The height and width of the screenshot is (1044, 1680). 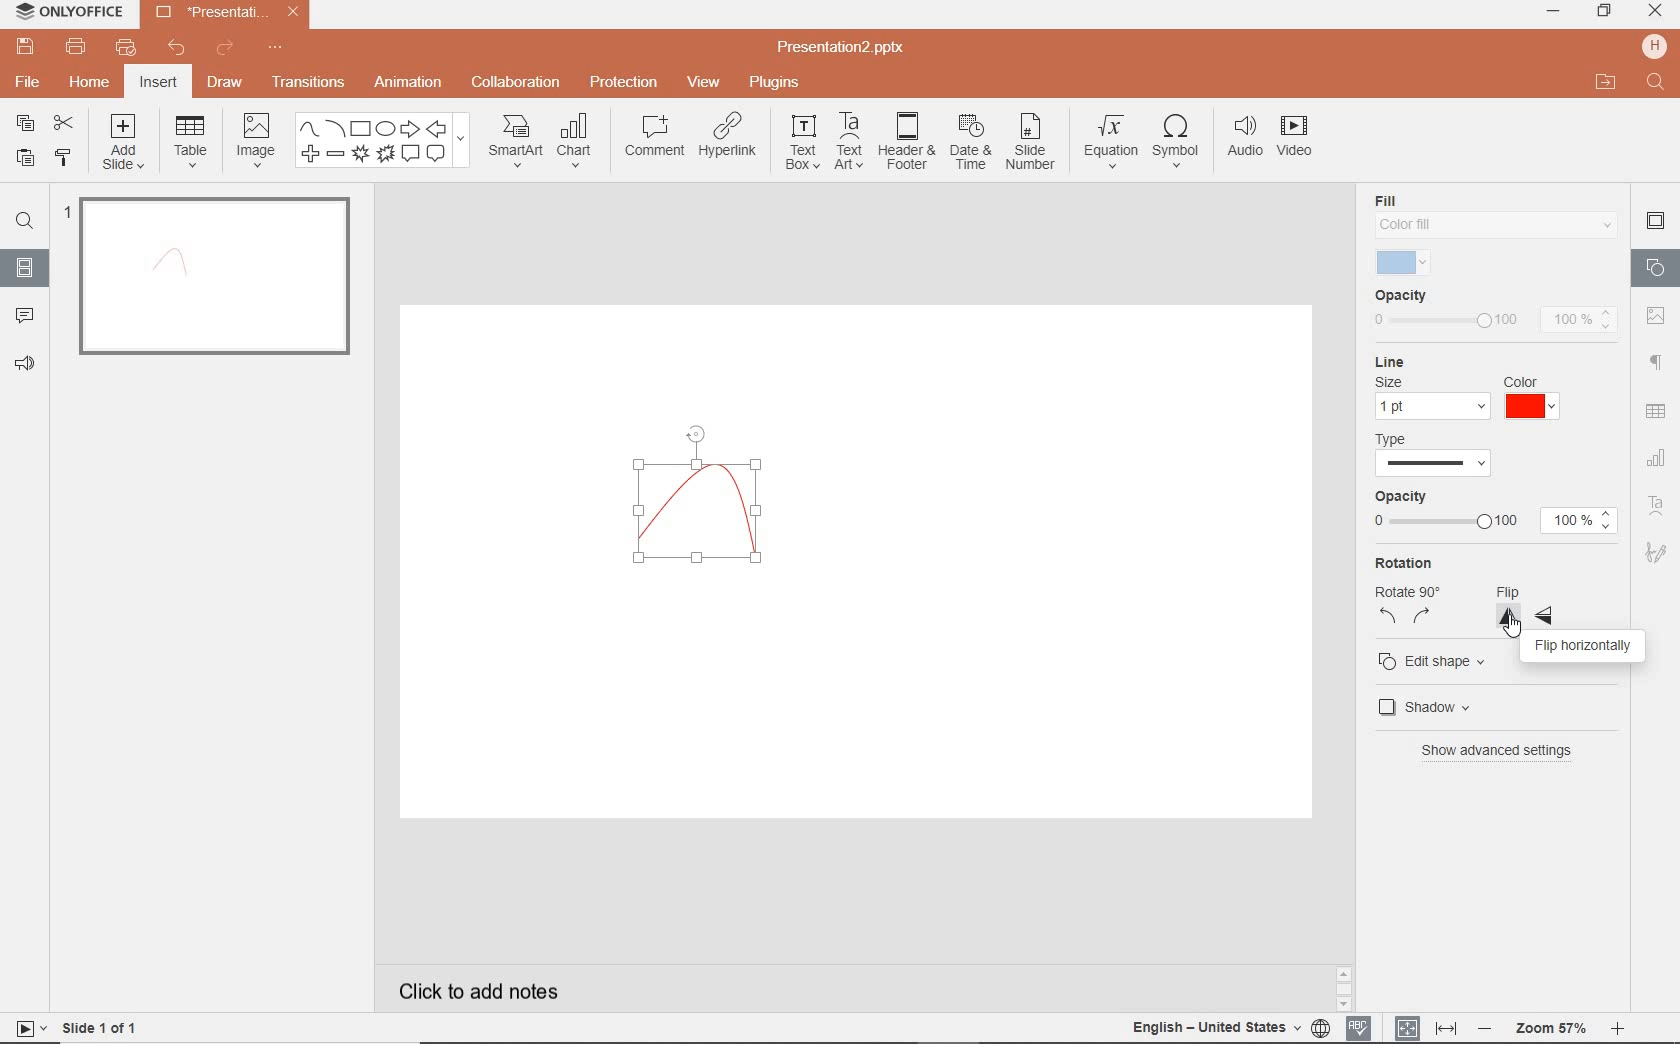 What do you see at coordinates (971, 145) in the screenshot?
I see `DATE & TIME` at bounding box center [971, 145].